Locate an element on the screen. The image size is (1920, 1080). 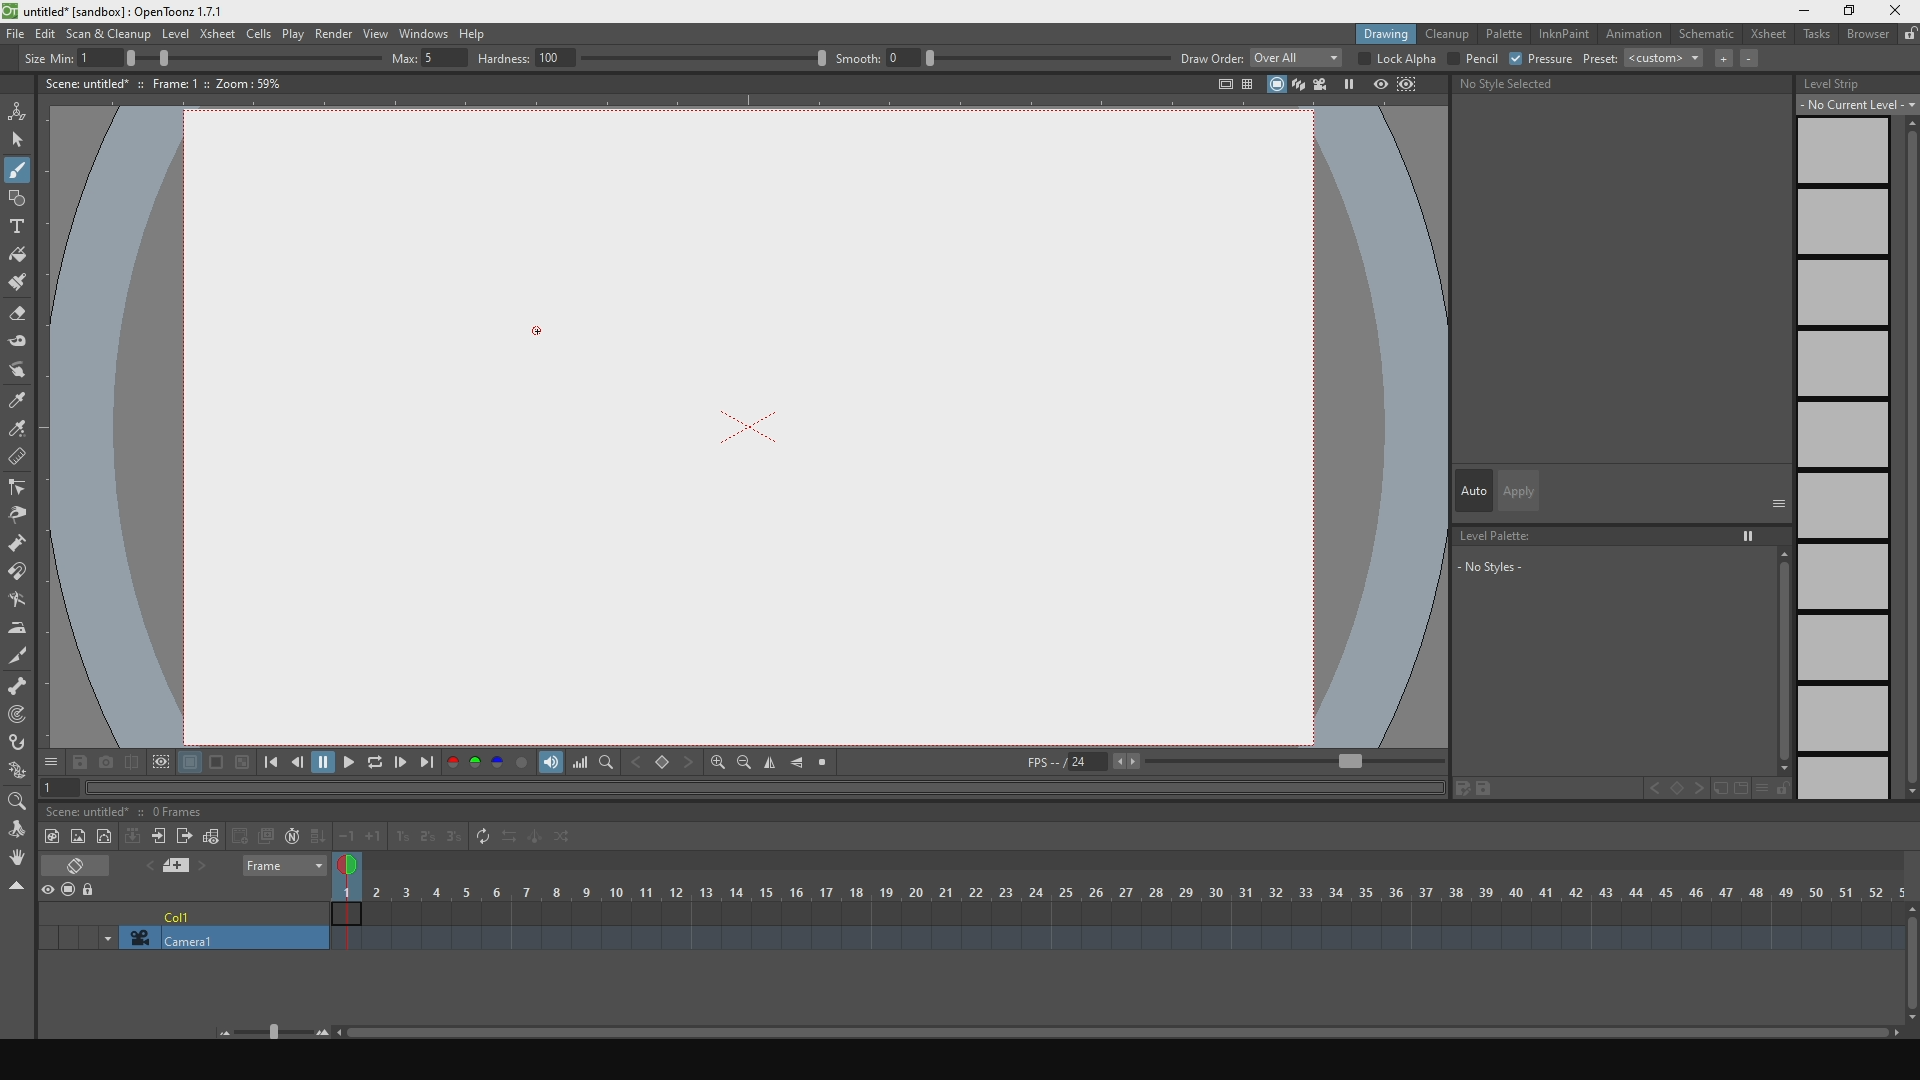
title is located at coordinates (131, 11).